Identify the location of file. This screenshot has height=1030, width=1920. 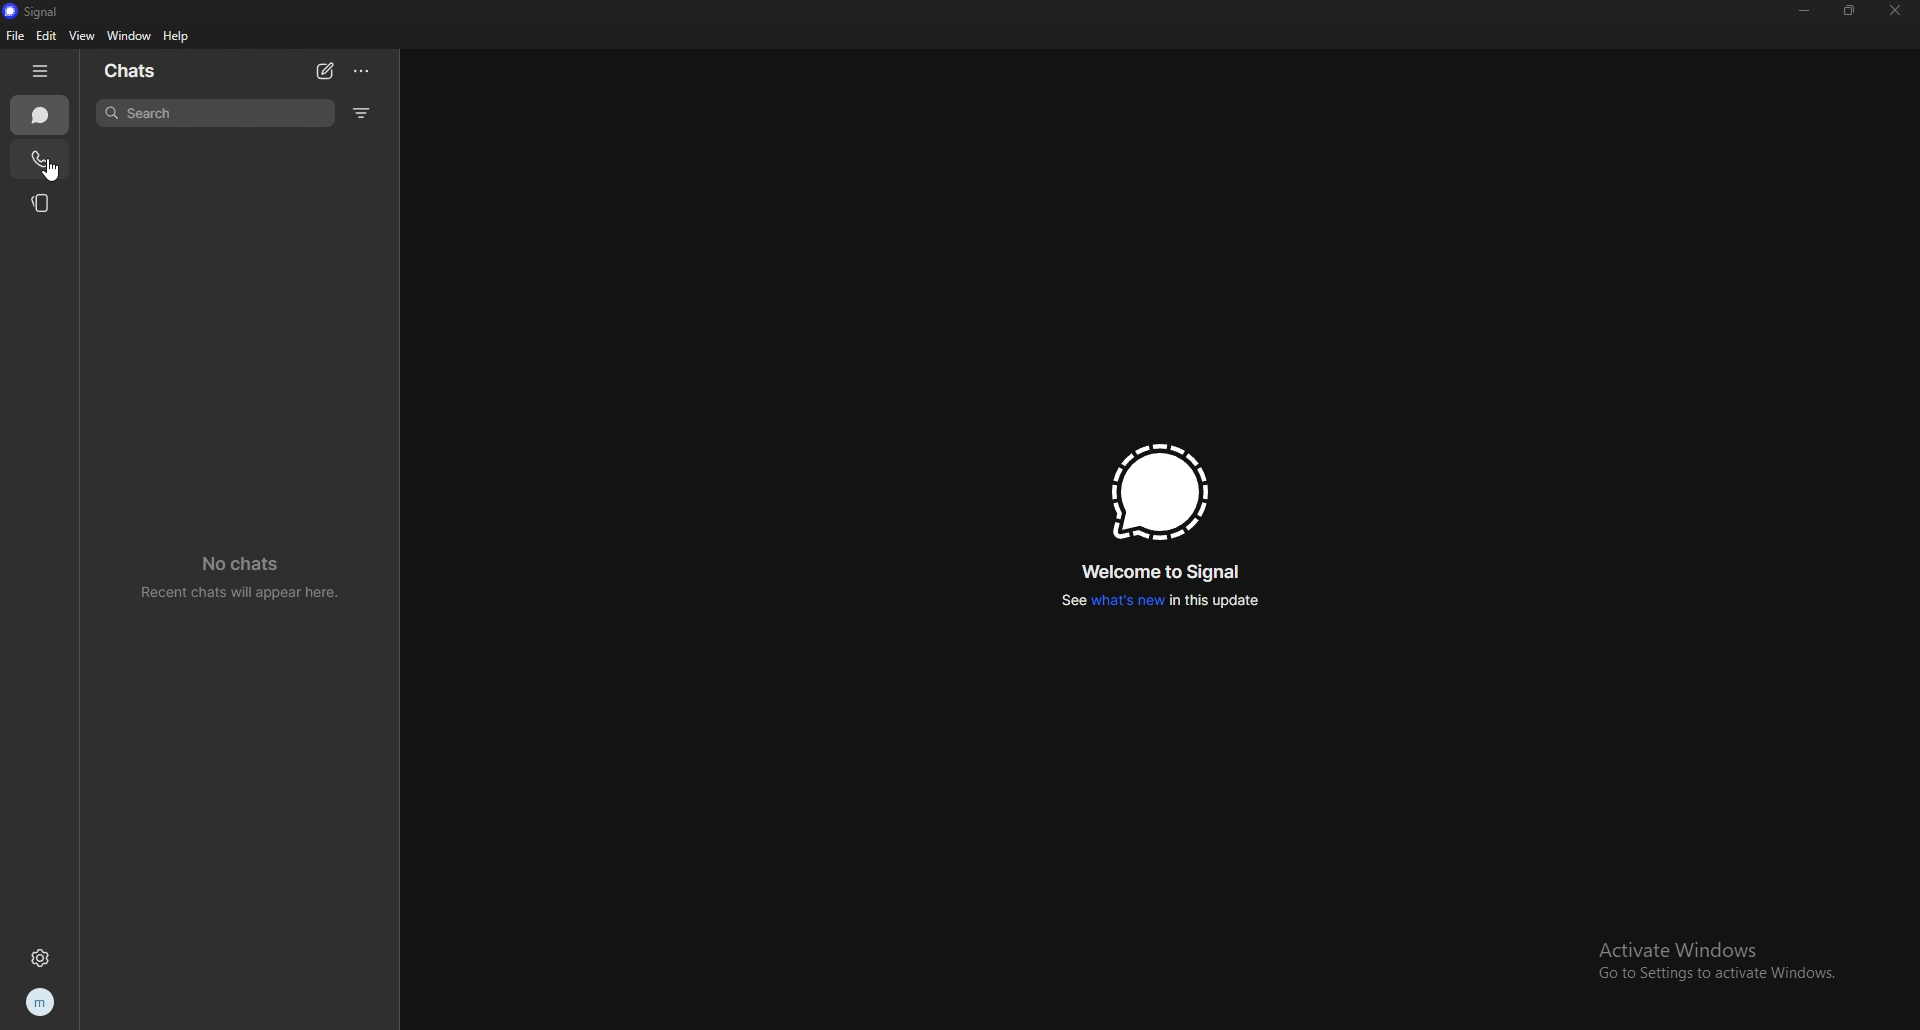
(16, 36).